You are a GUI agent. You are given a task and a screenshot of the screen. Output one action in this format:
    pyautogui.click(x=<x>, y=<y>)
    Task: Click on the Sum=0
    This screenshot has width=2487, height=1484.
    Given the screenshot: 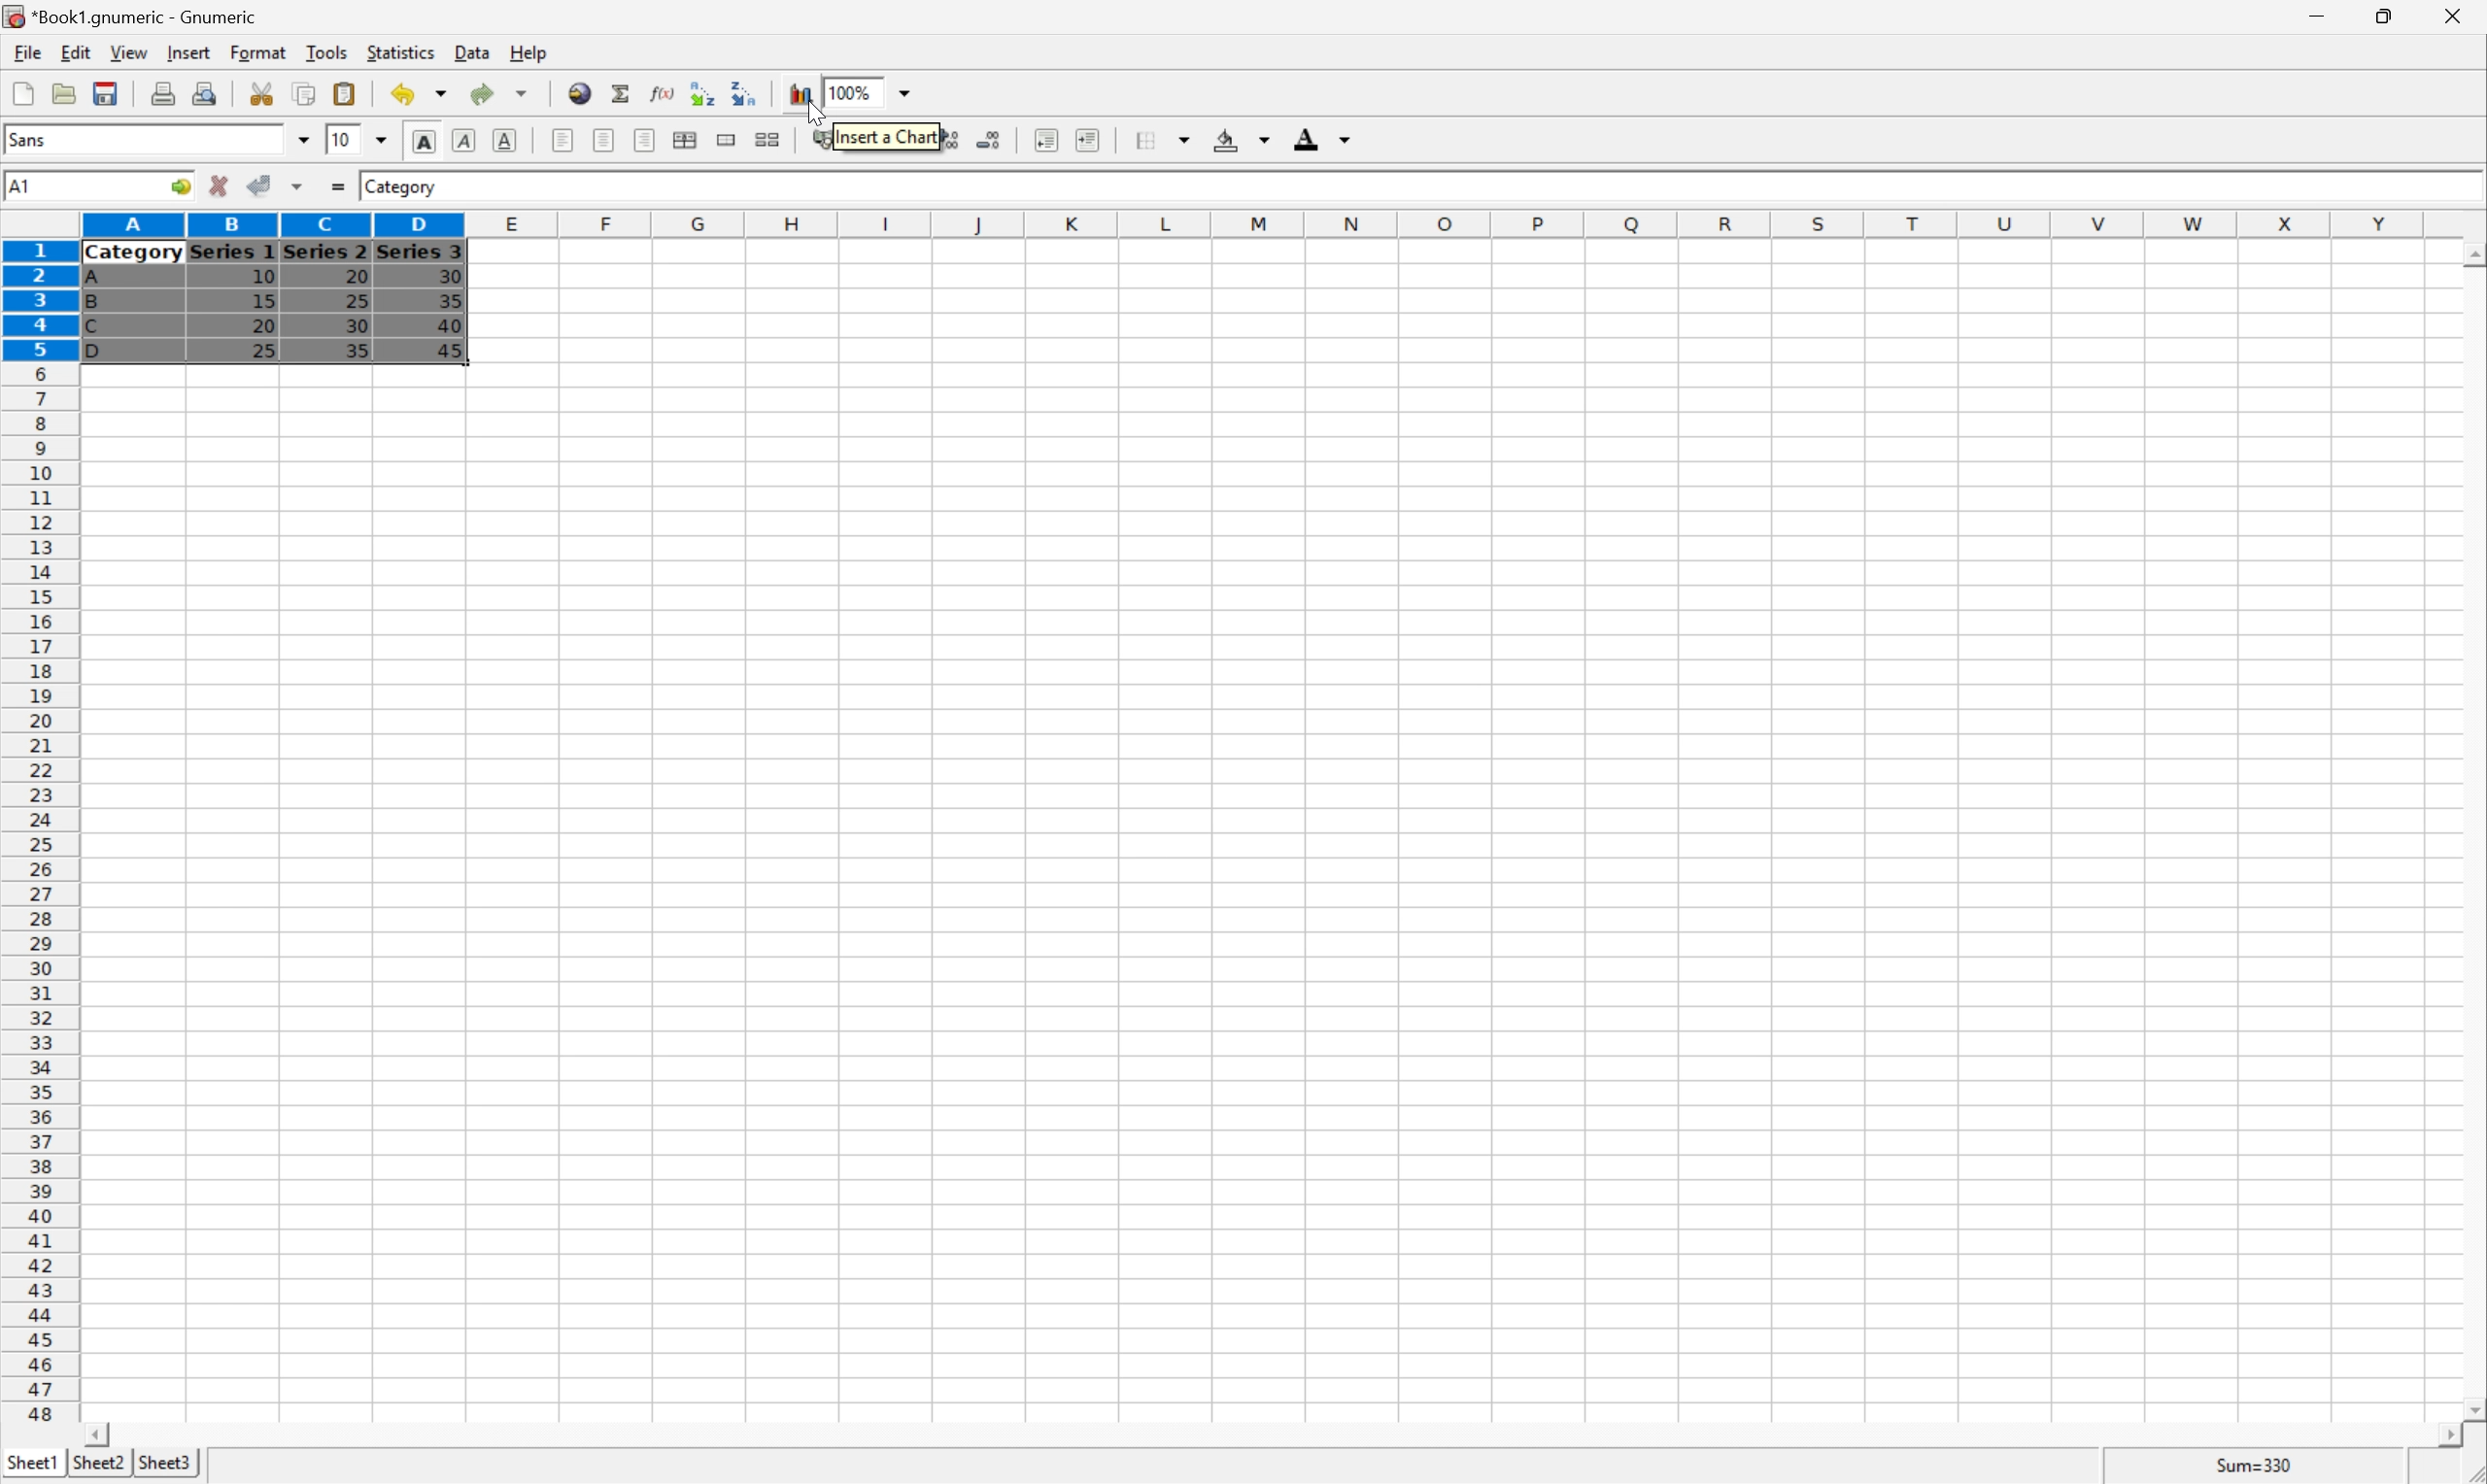 What is the action you would take?
    pyautogui.click(x=2259, y=1469)
    